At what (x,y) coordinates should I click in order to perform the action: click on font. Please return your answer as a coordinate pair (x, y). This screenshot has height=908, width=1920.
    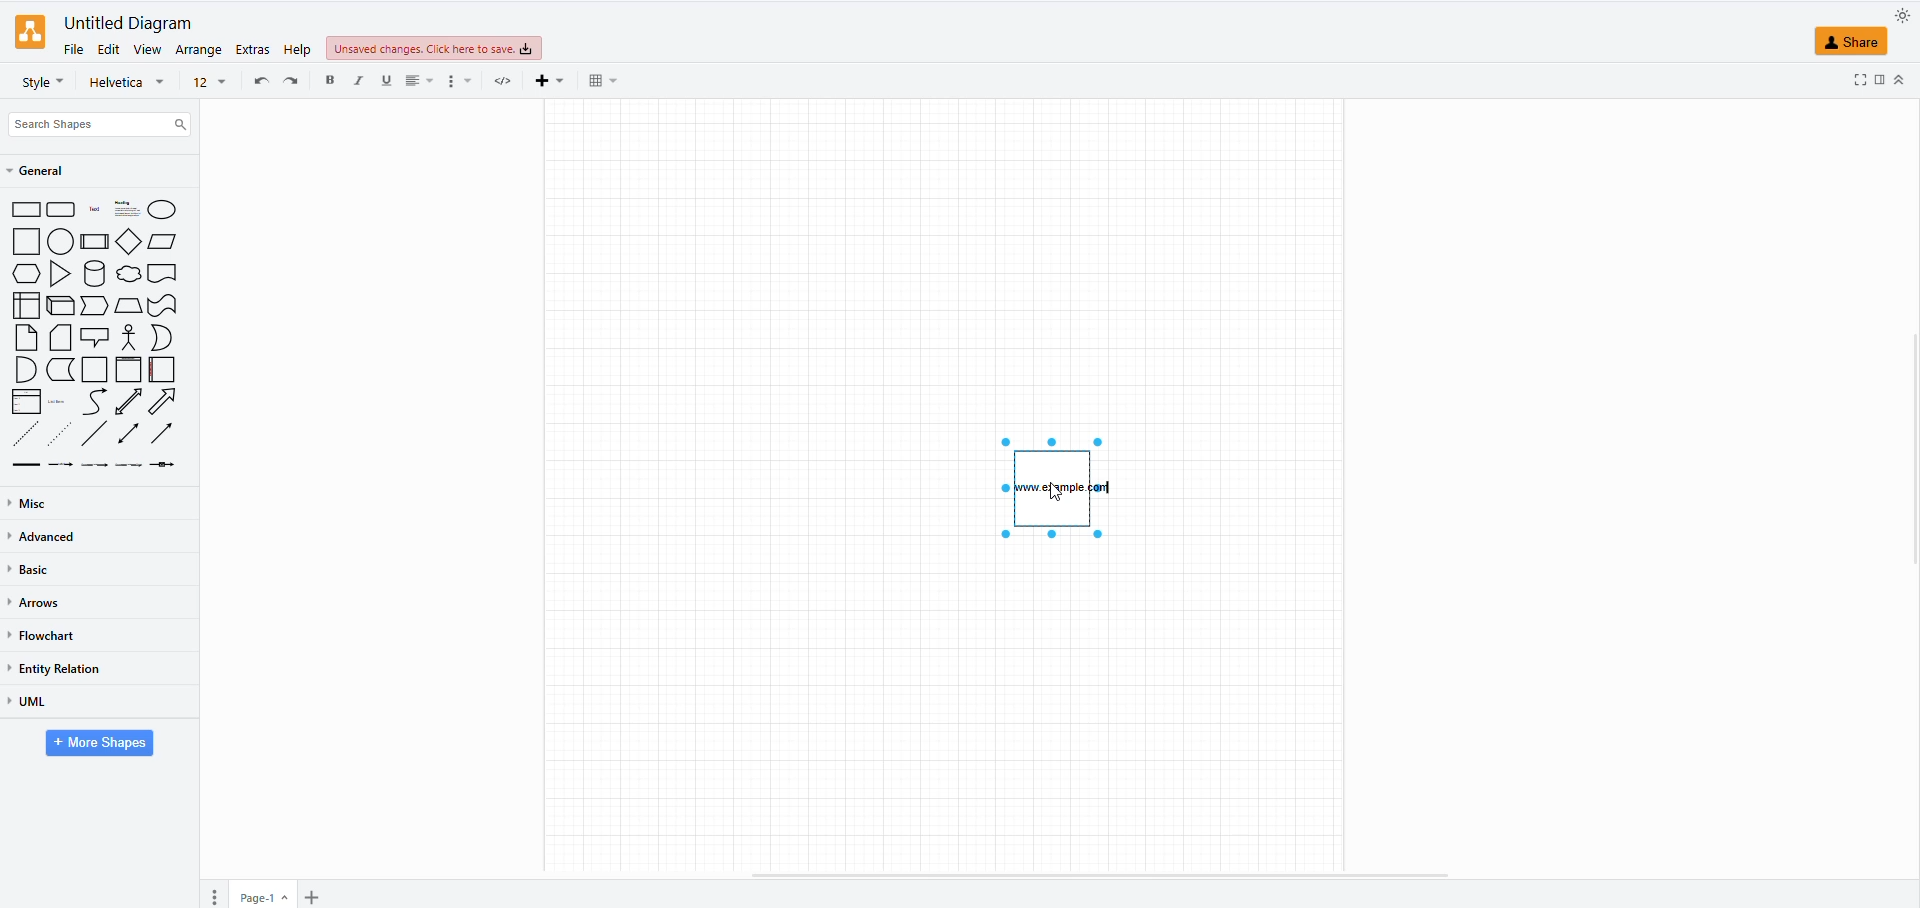
    Looking at the image, I should click on (127, 82).